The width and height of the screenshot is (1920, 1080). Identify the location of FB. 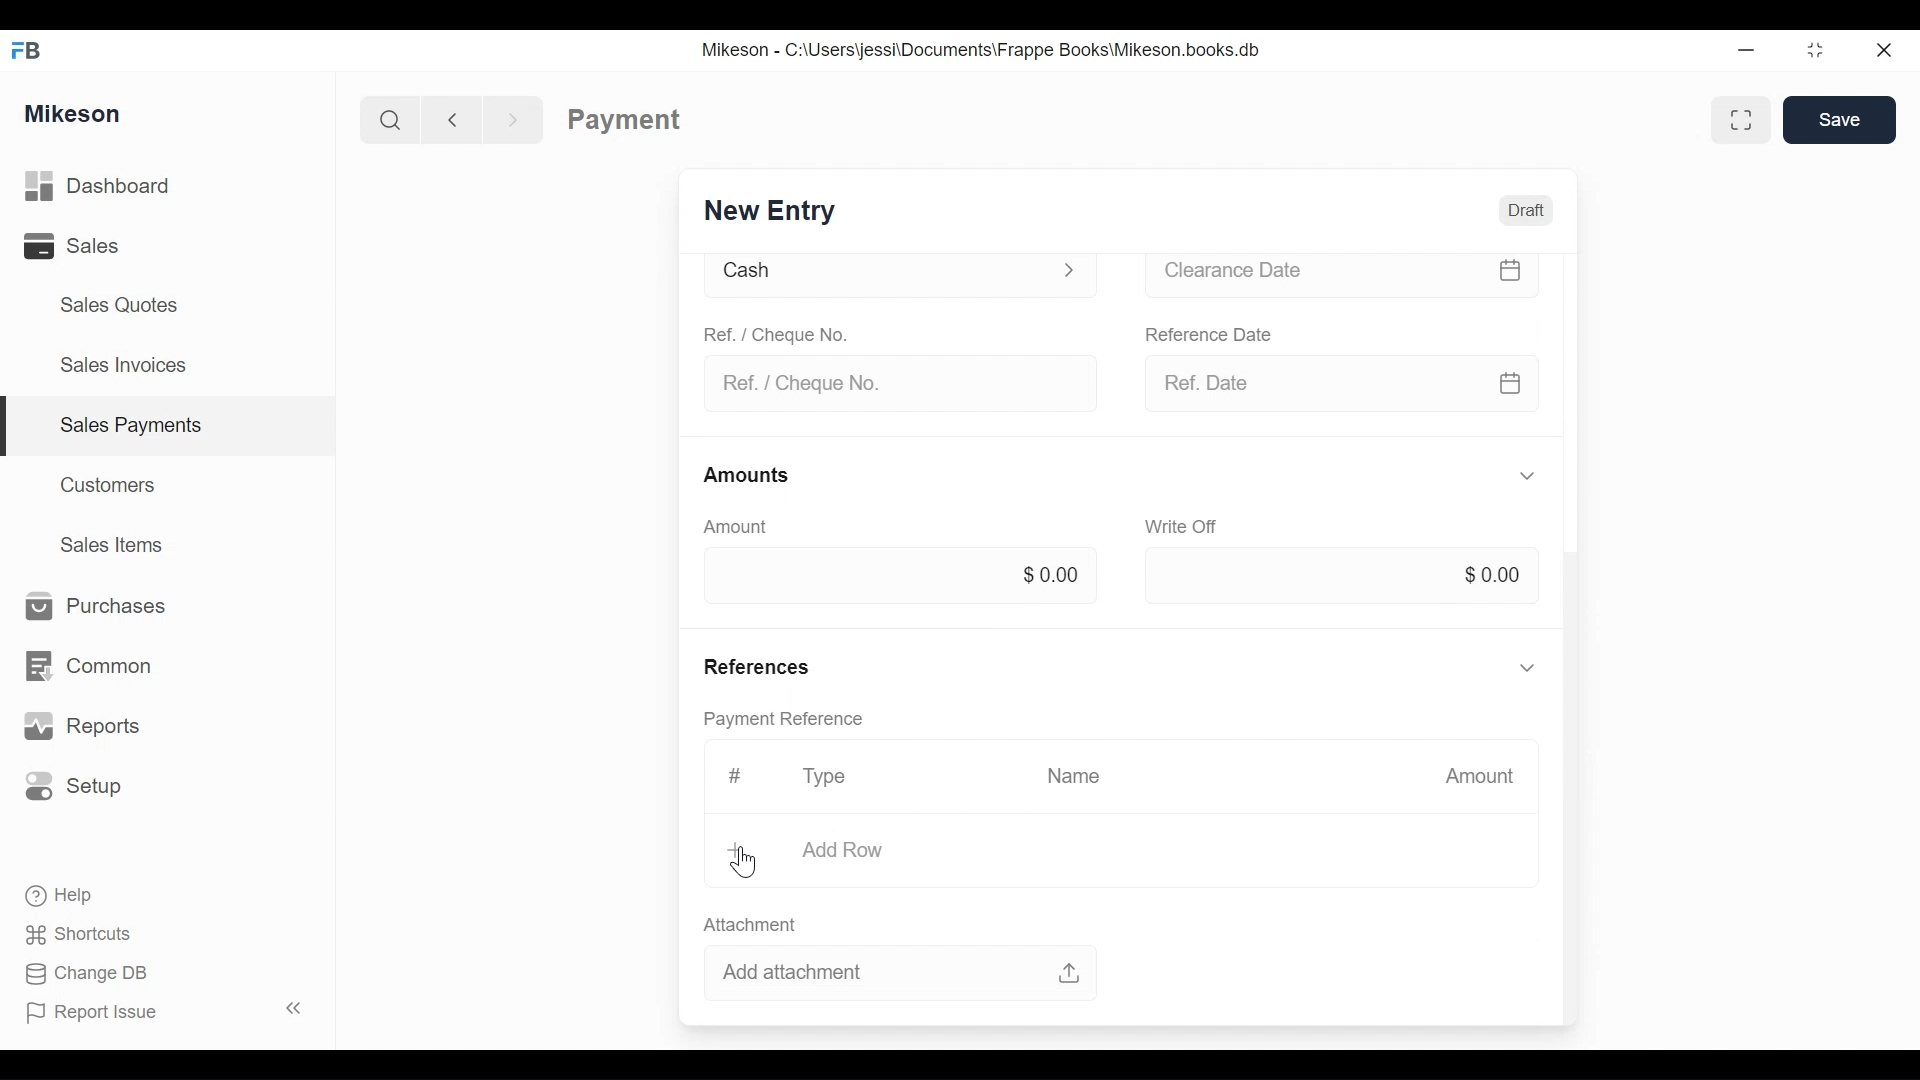
(32, 47).